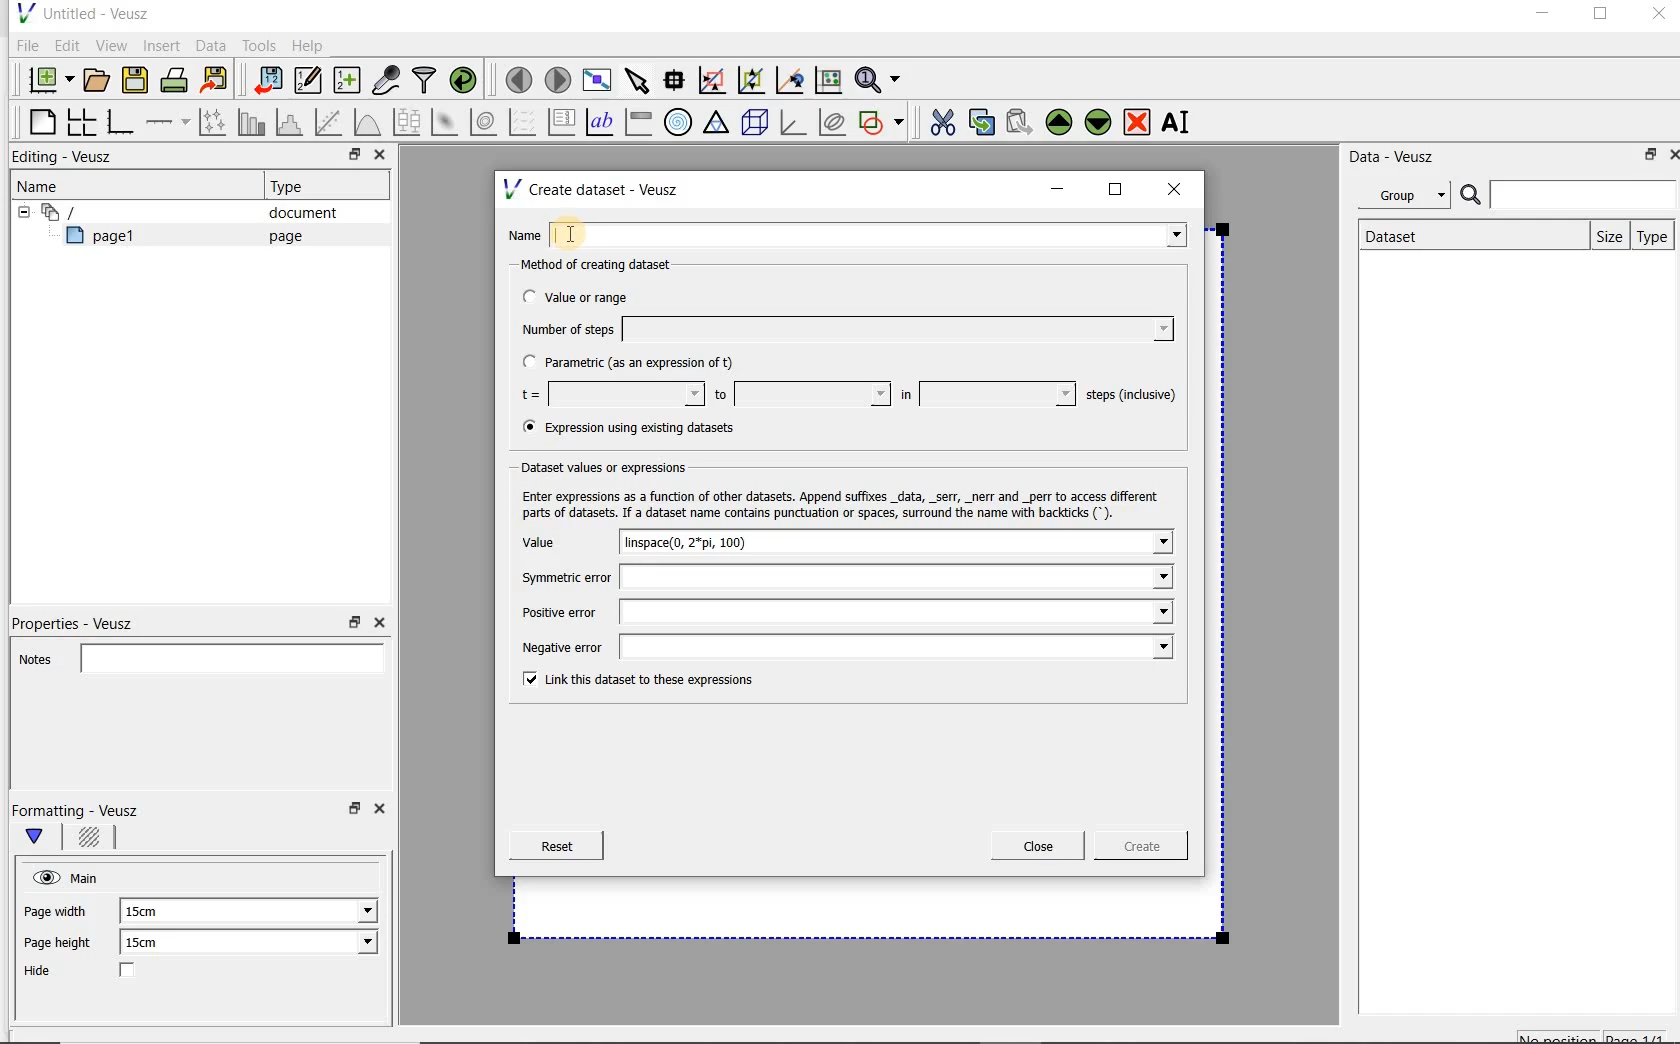 The width and height of the screenshot is (1680, 1044). Describe the element at coordinates (43, 877) in the screenshot. I see `visible (click to hide, set Hide to true)` at that location.